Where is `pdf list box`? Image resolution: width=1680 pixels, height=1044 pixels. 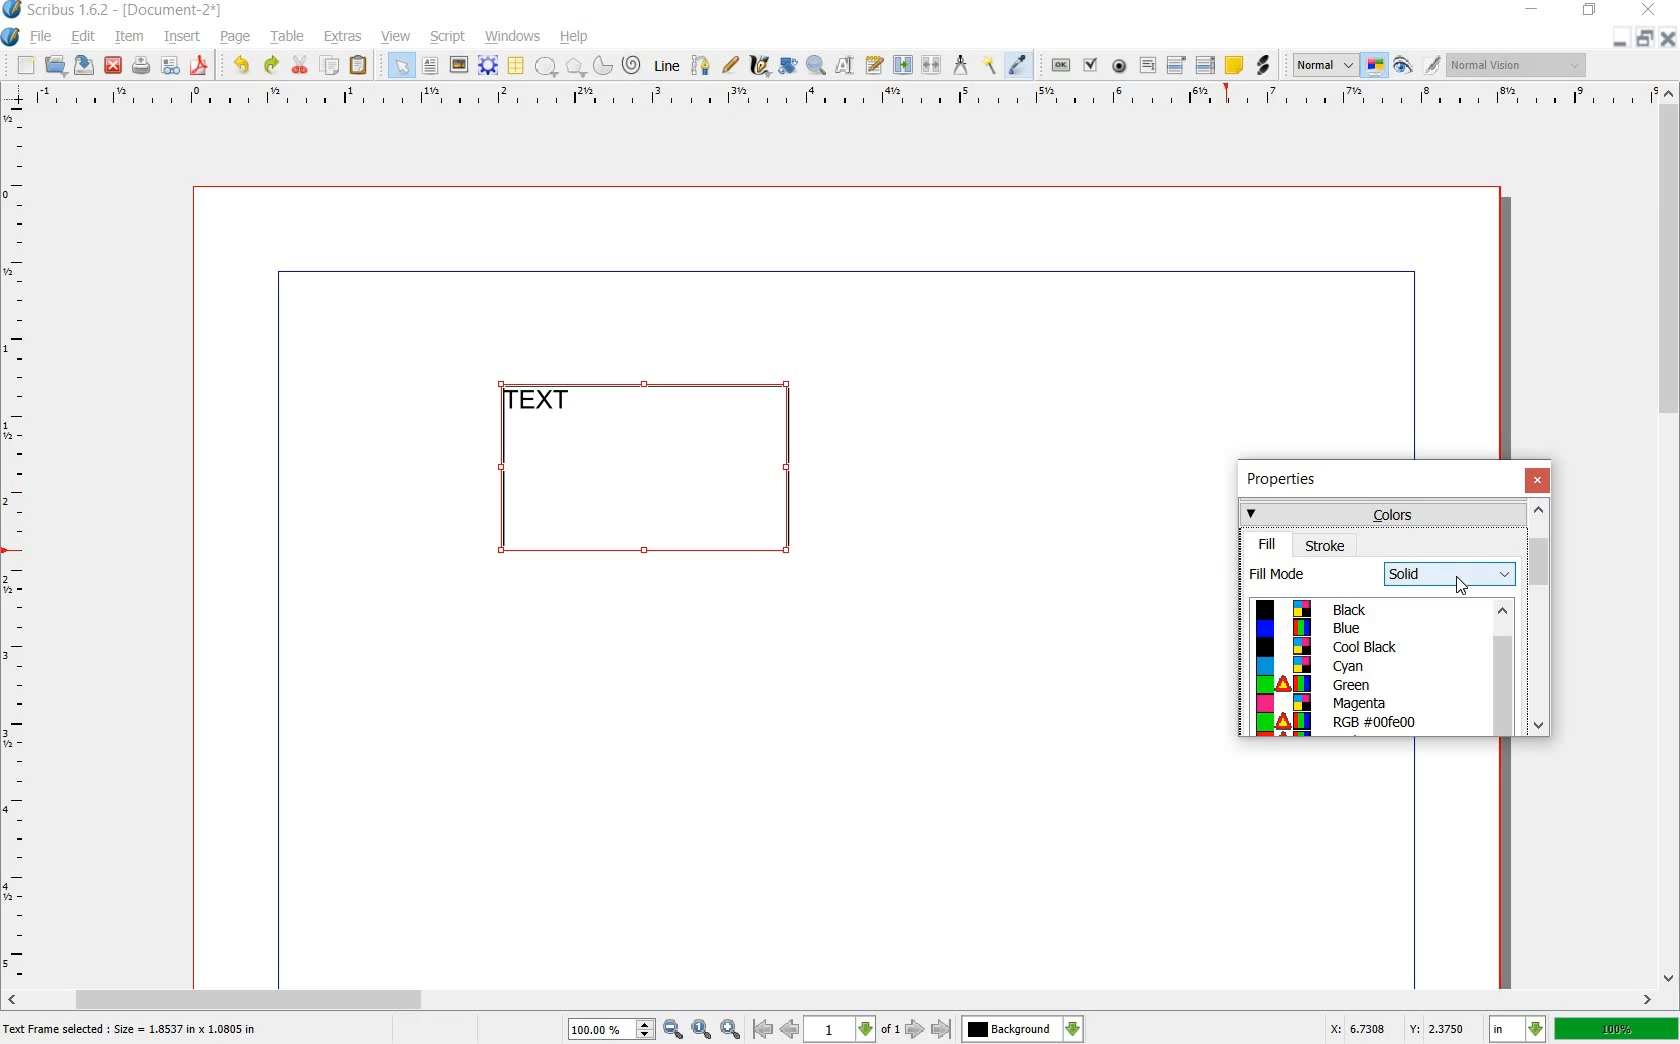 pdf list box is located at coordinates (1205, 64).